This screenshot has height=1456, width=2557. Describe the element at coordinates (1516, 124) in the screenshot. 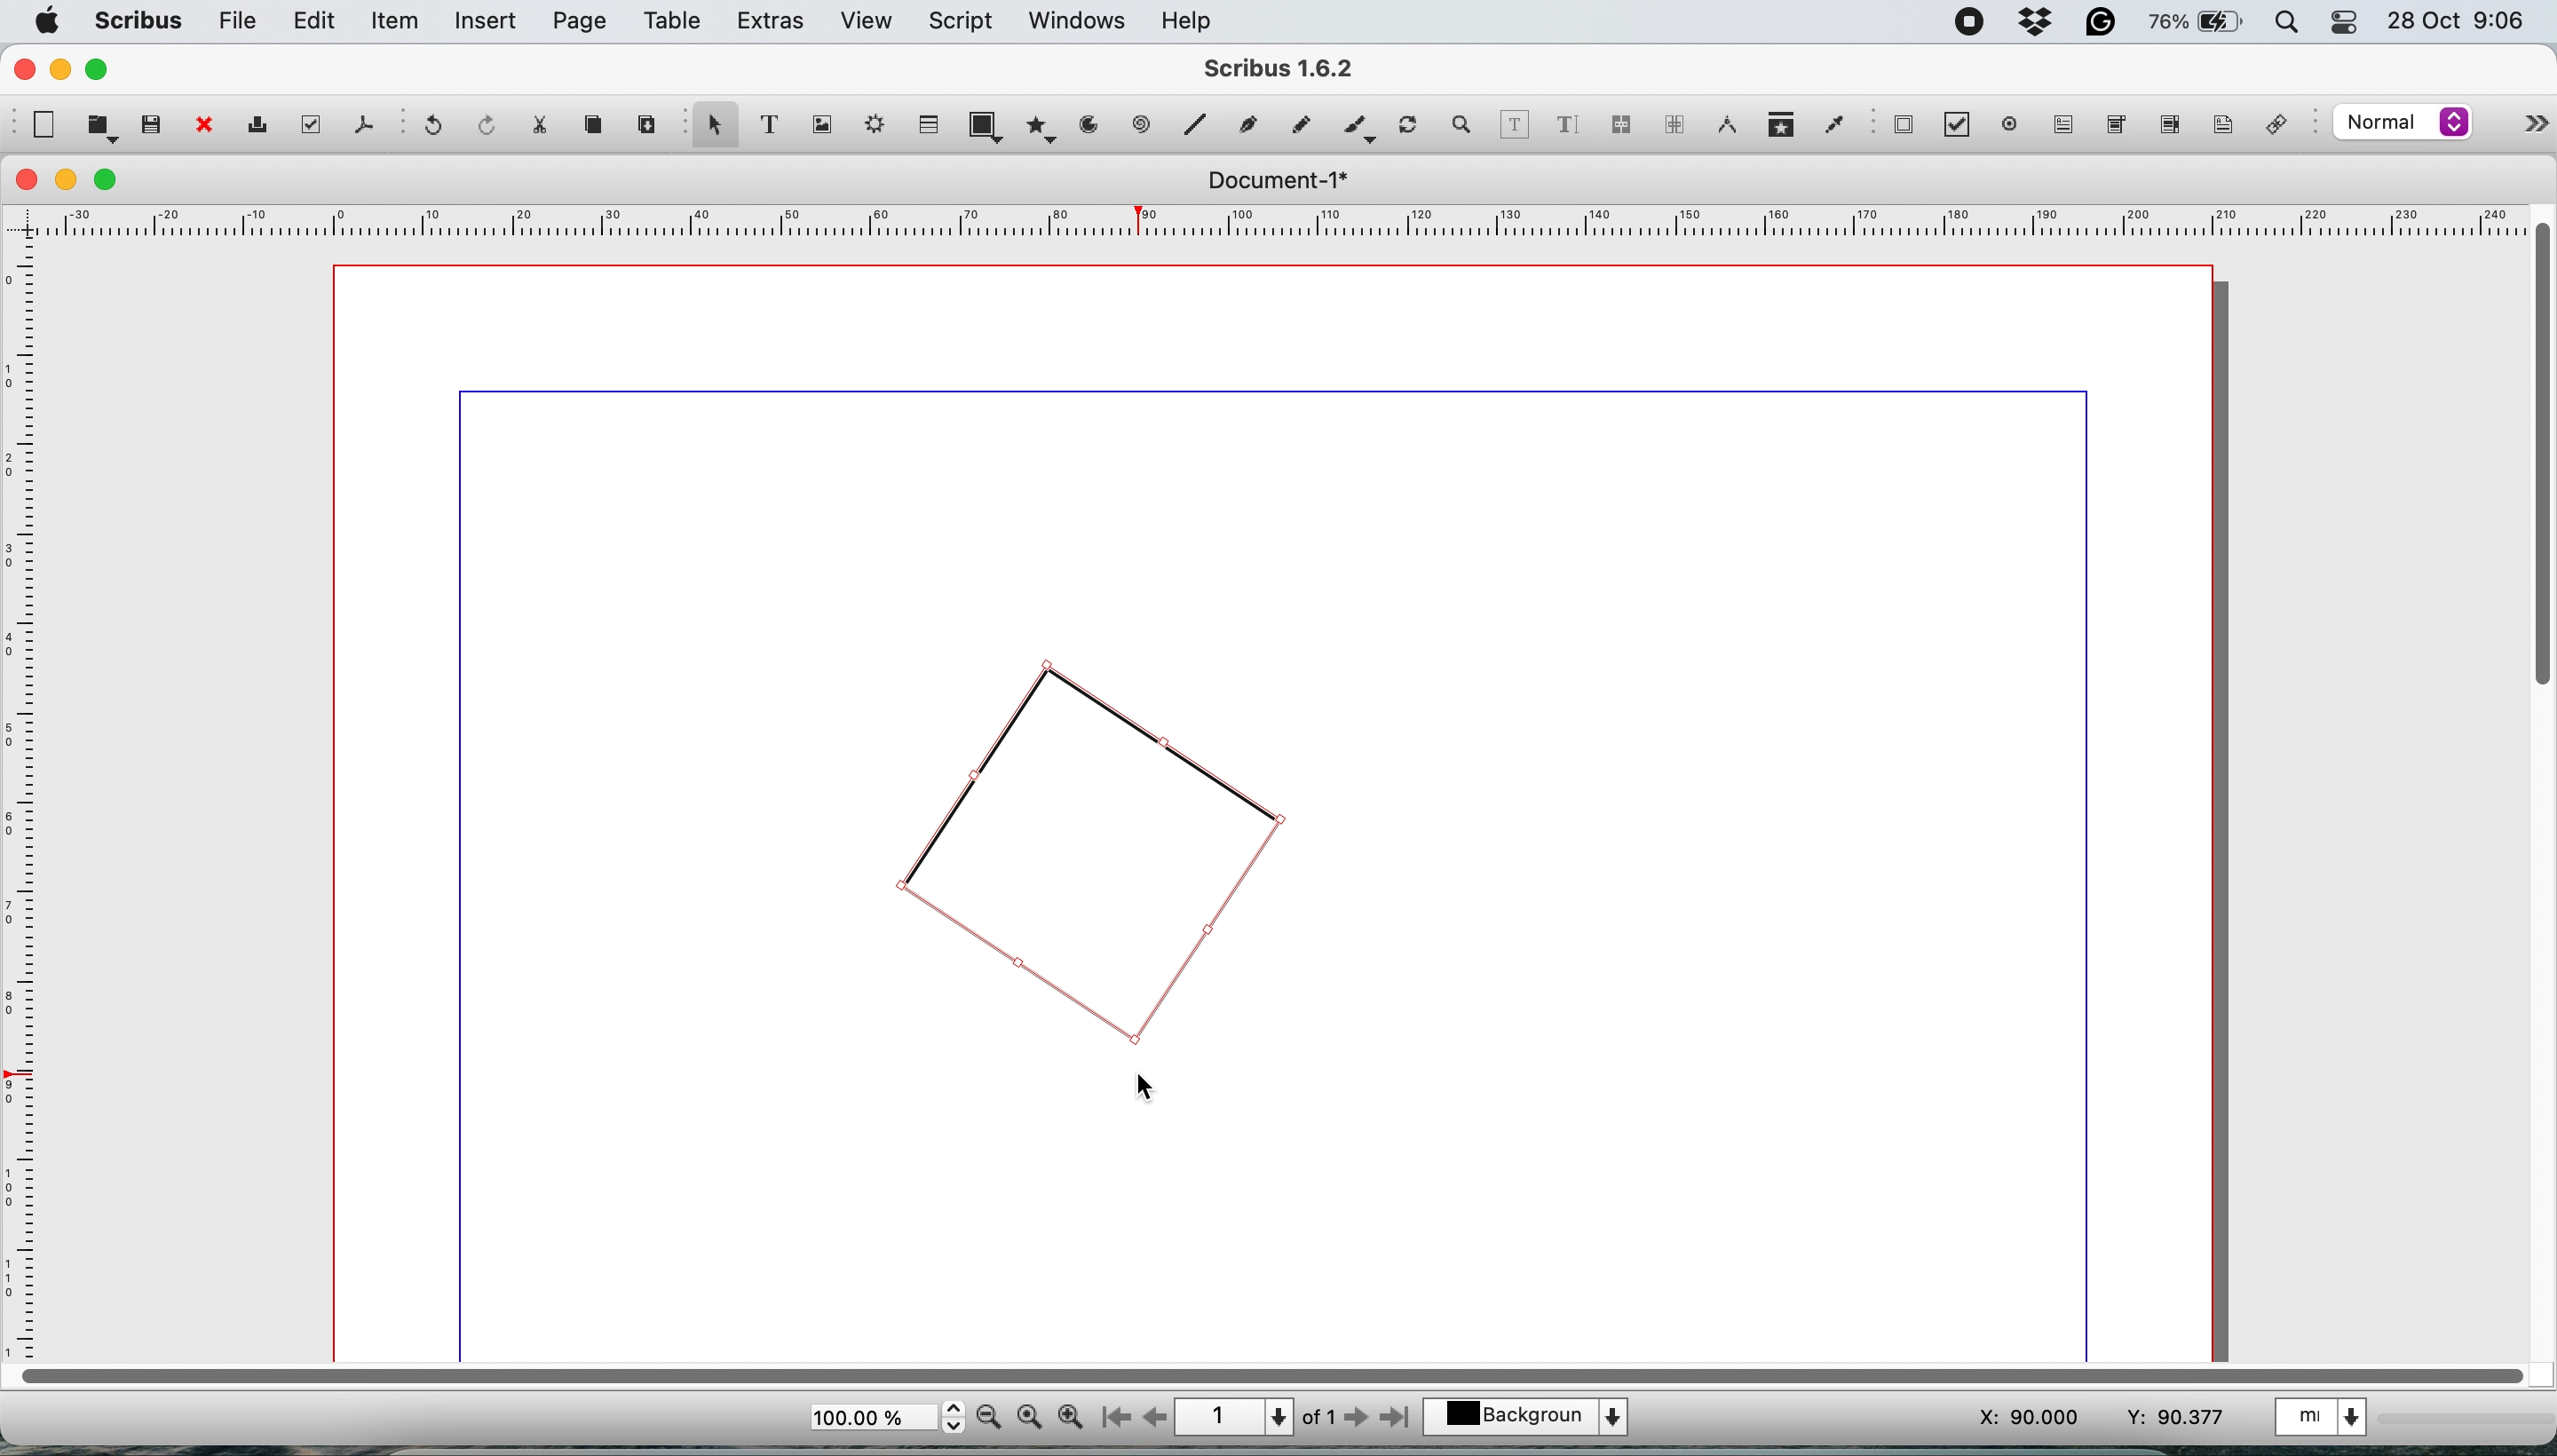

I see `edit contents of frame` at that location.